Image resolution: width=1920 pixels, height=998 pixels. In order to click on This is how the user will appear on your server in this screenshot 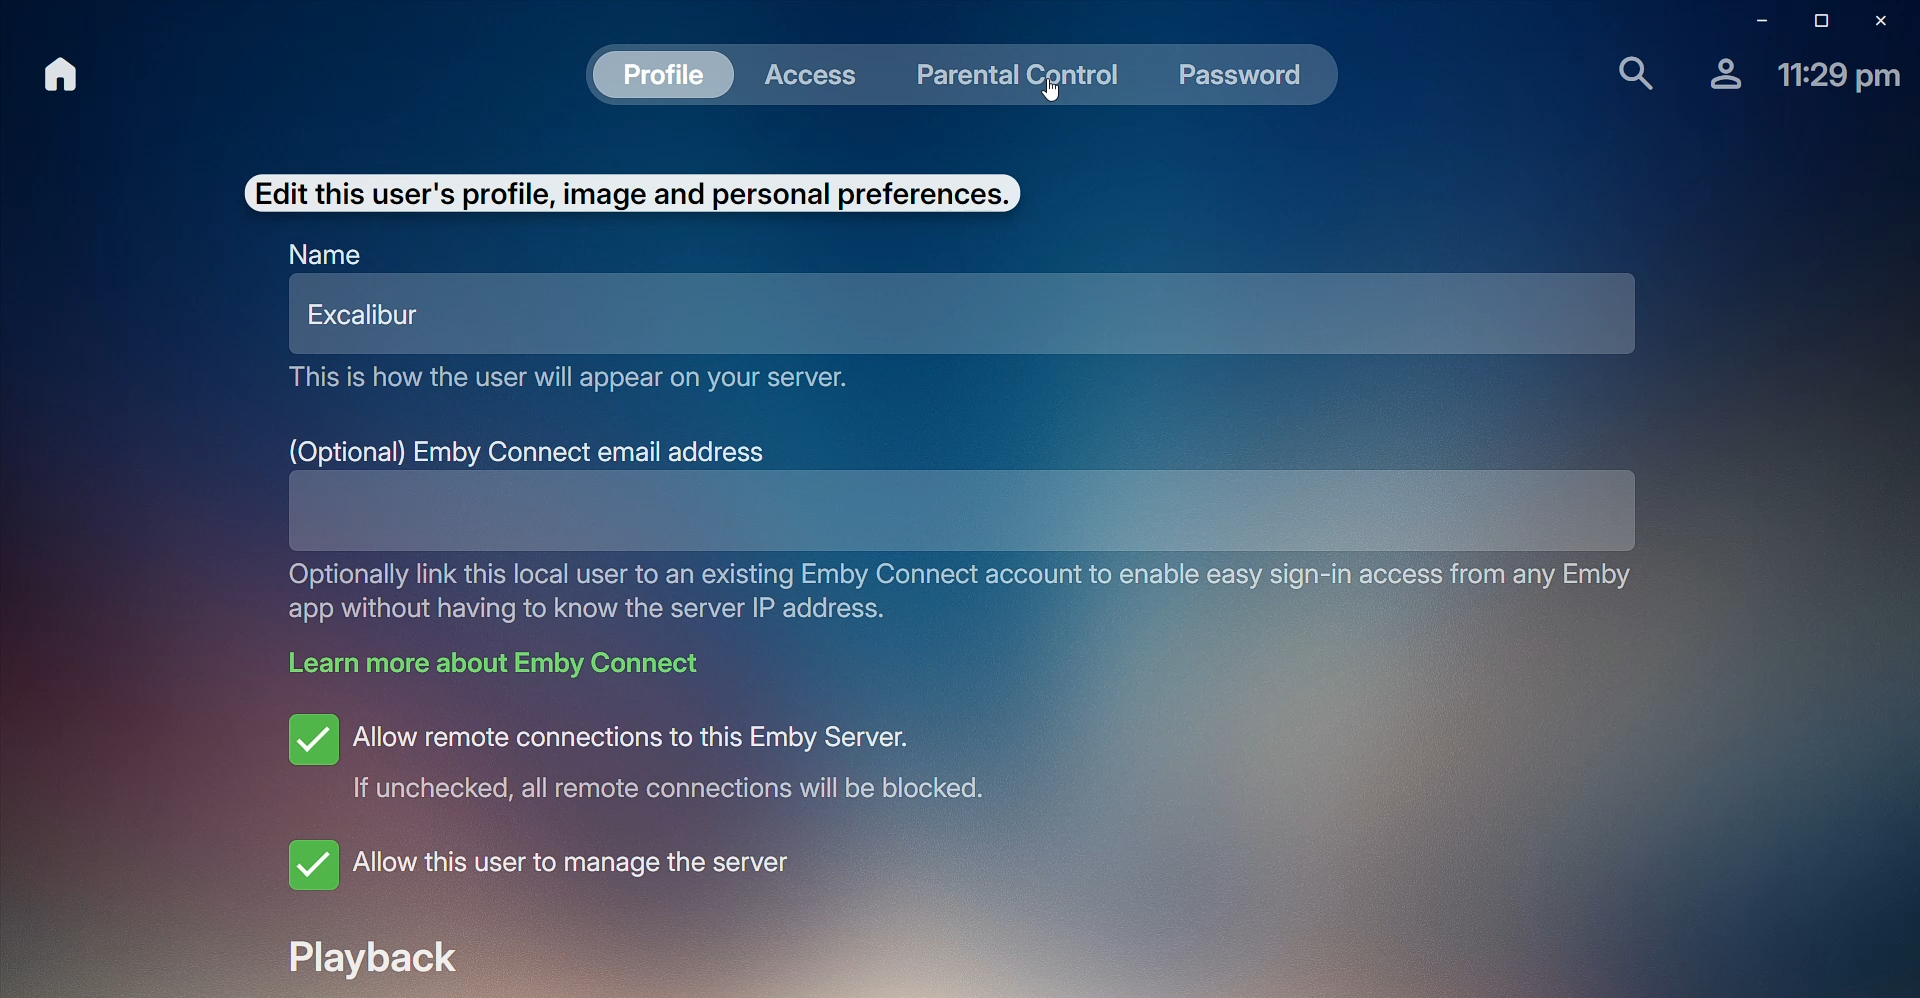, I will do `click(579, 386)`.